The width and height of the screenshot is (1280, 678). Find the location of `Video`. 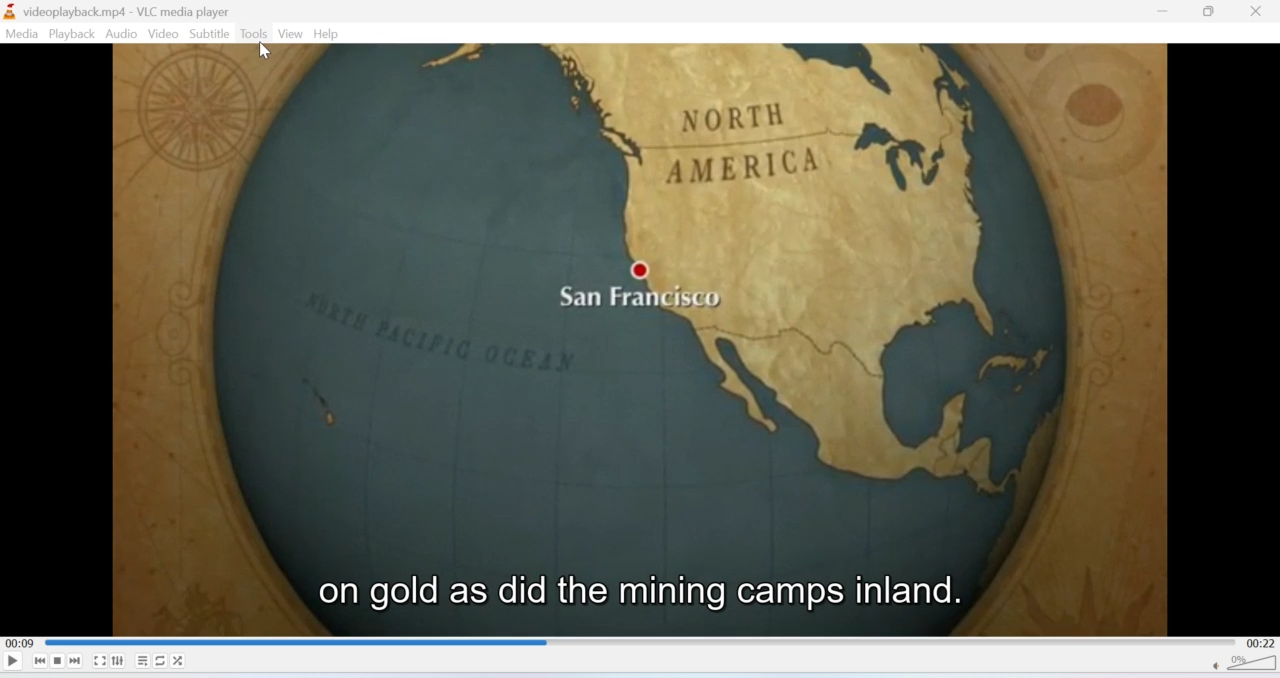

Video is located at coordinates (161, 34).